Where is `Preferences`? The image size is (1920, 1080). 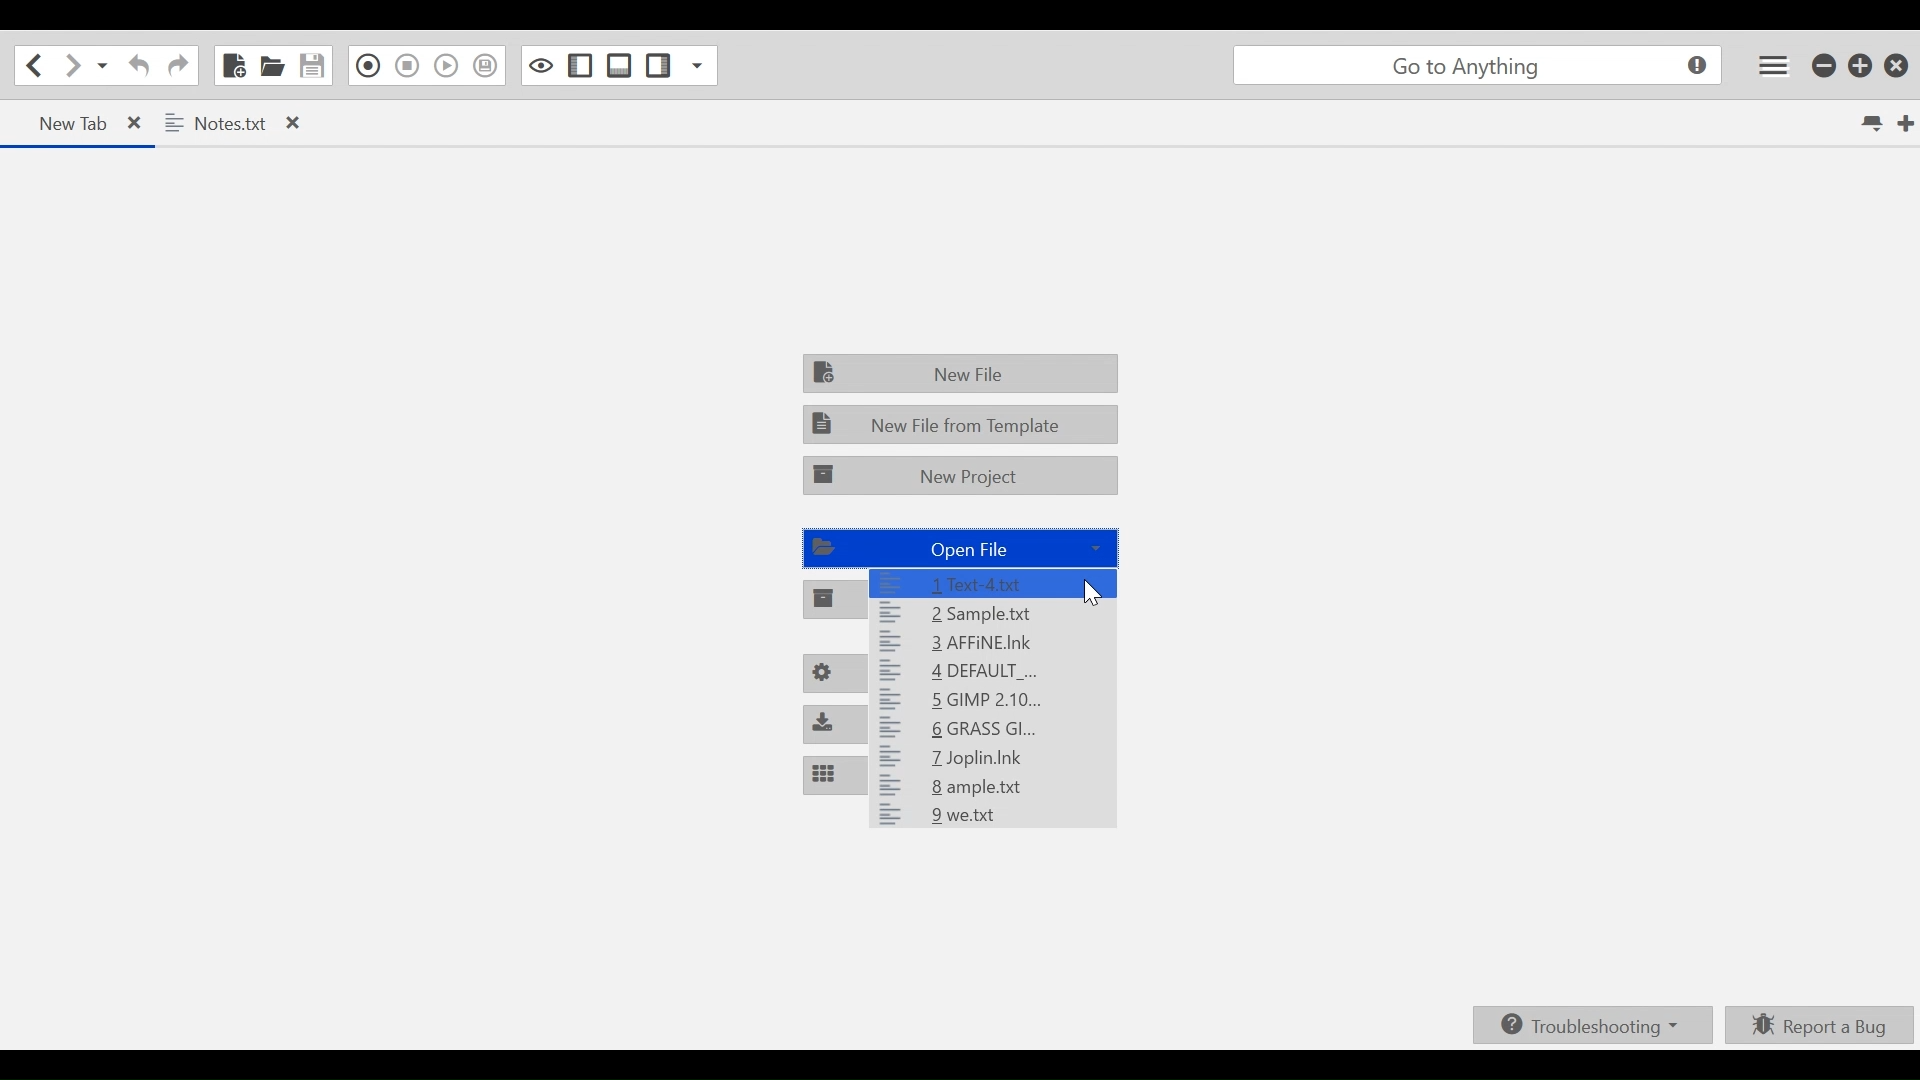
Preferences is located at coordinates (833, 675).